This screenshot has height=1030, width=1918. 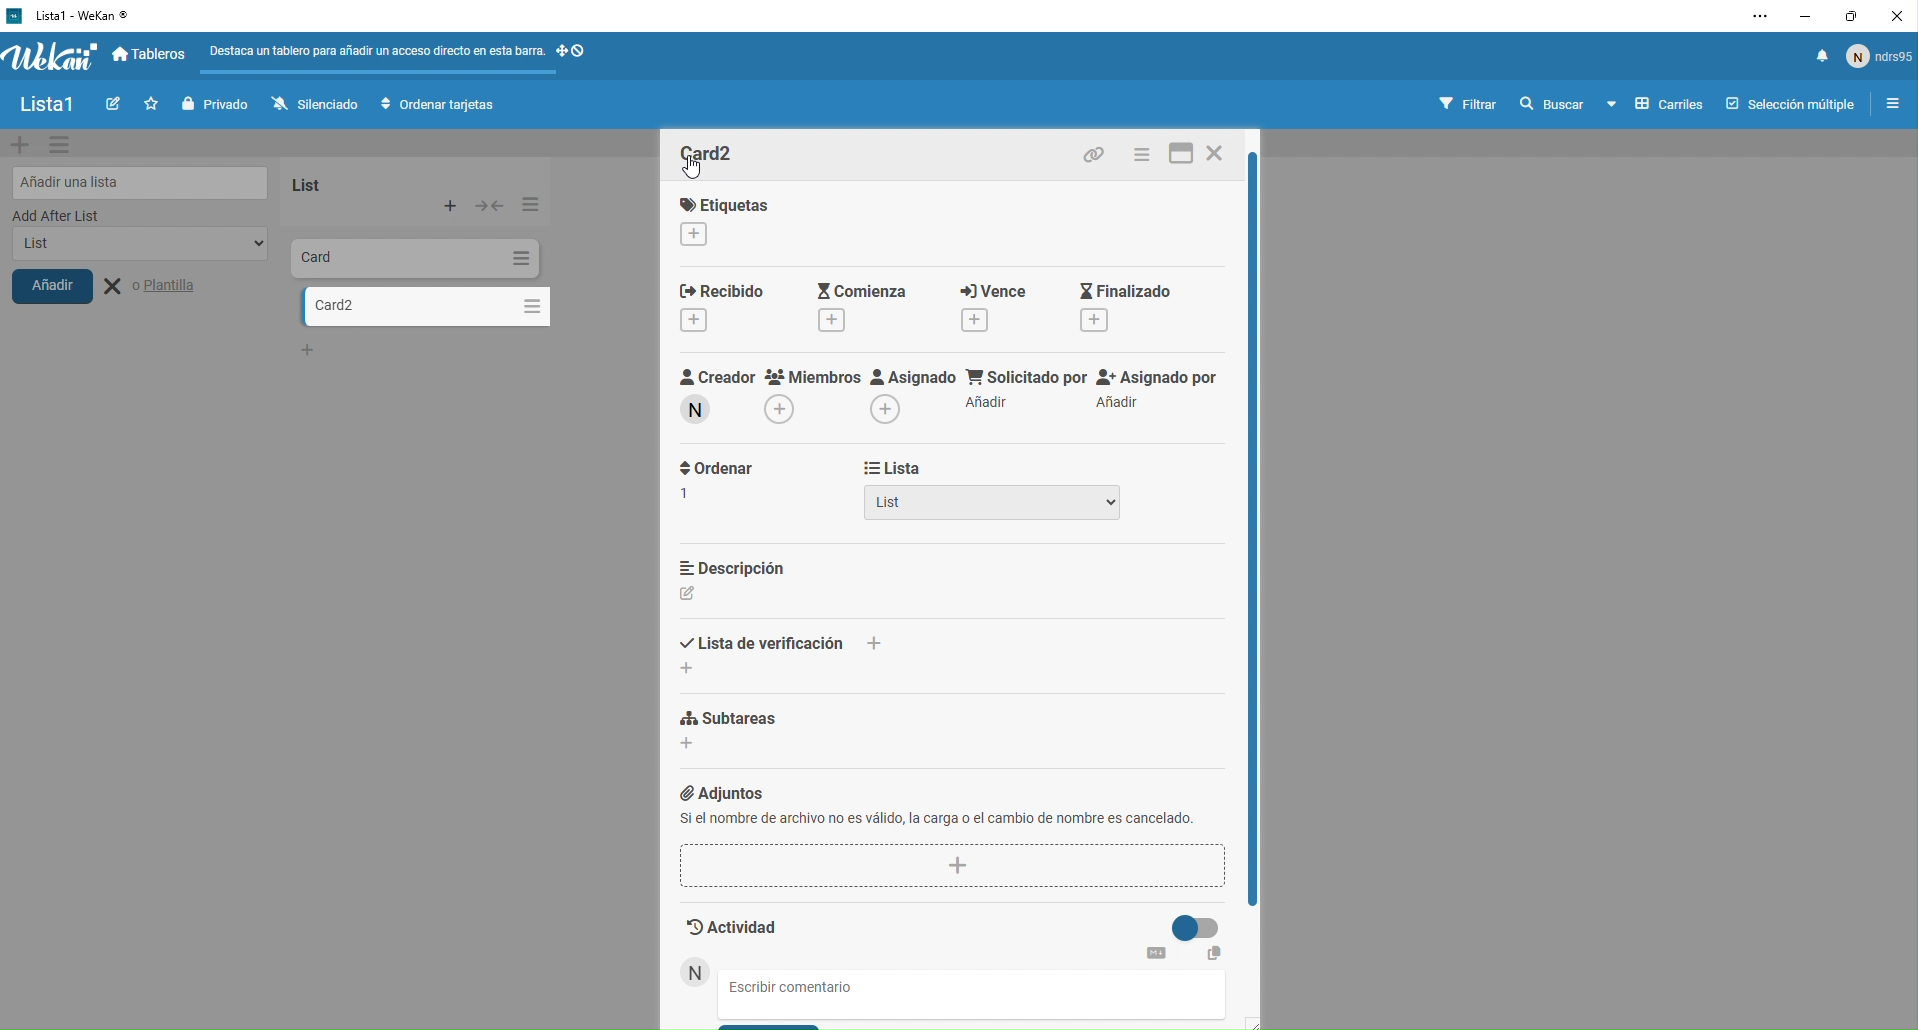 What do you see at coordinates (1162, 391) in the screenshot?
I see `Assignado por` at bounding box center [1162, 391].